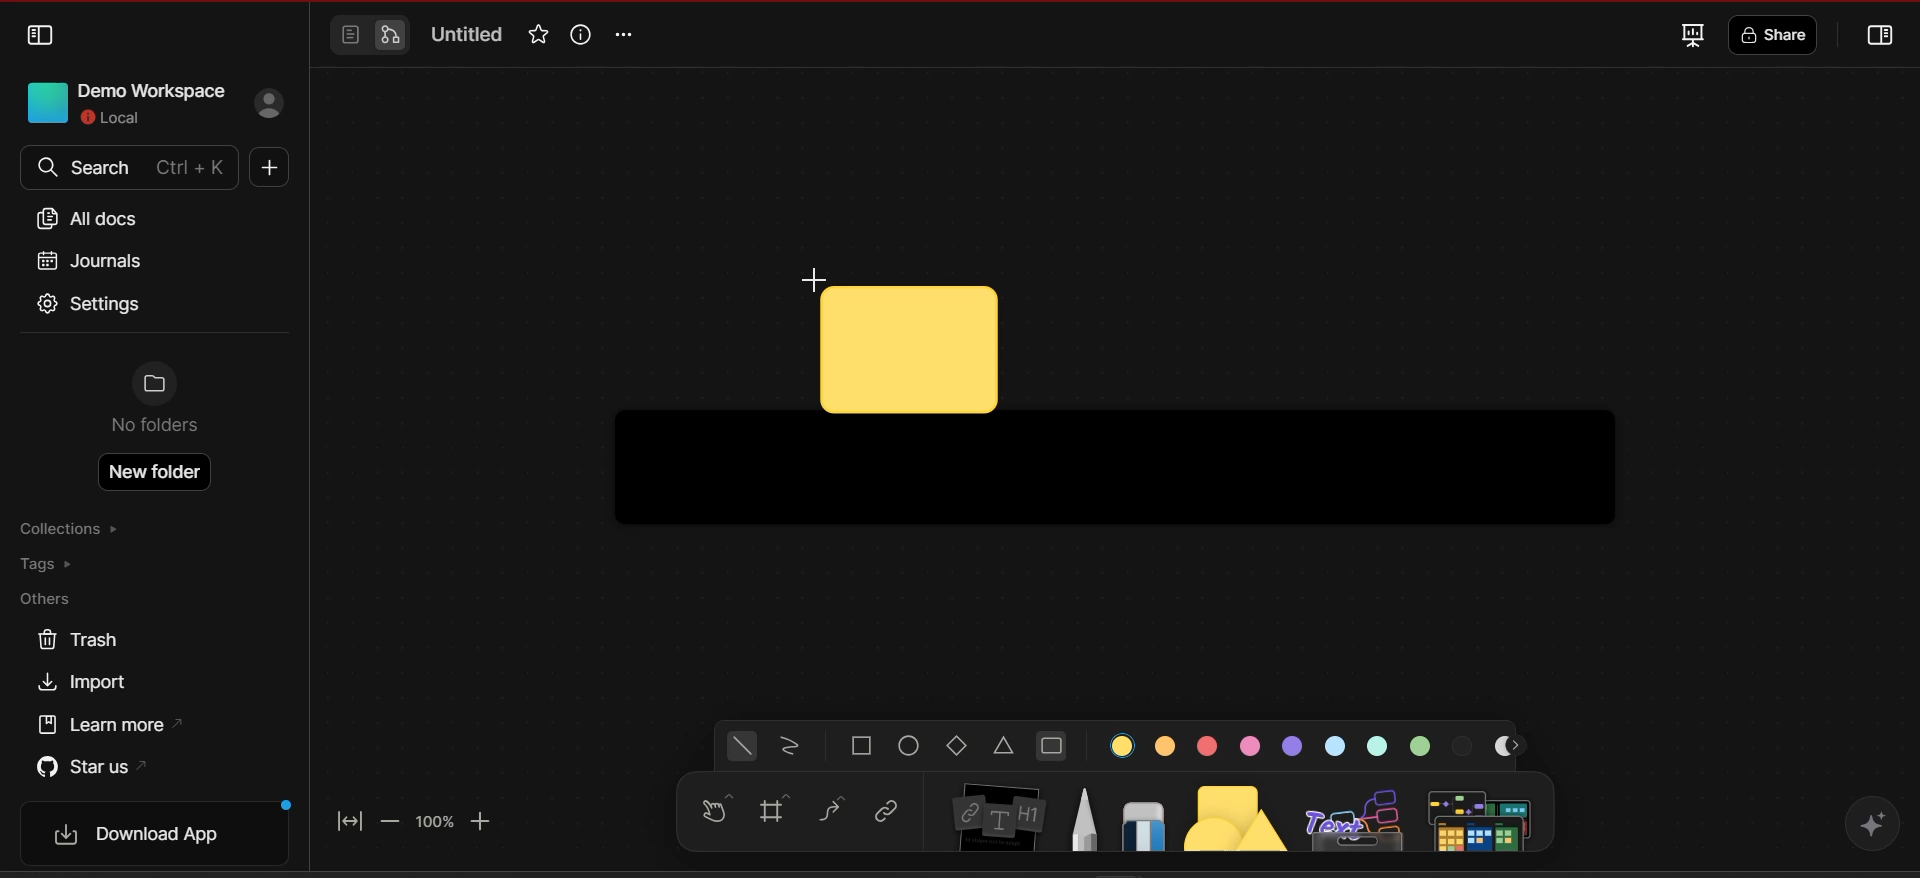 This screenshot has height=878, width=1920. I want to click on cursor and shape current location, so click(901, 343).